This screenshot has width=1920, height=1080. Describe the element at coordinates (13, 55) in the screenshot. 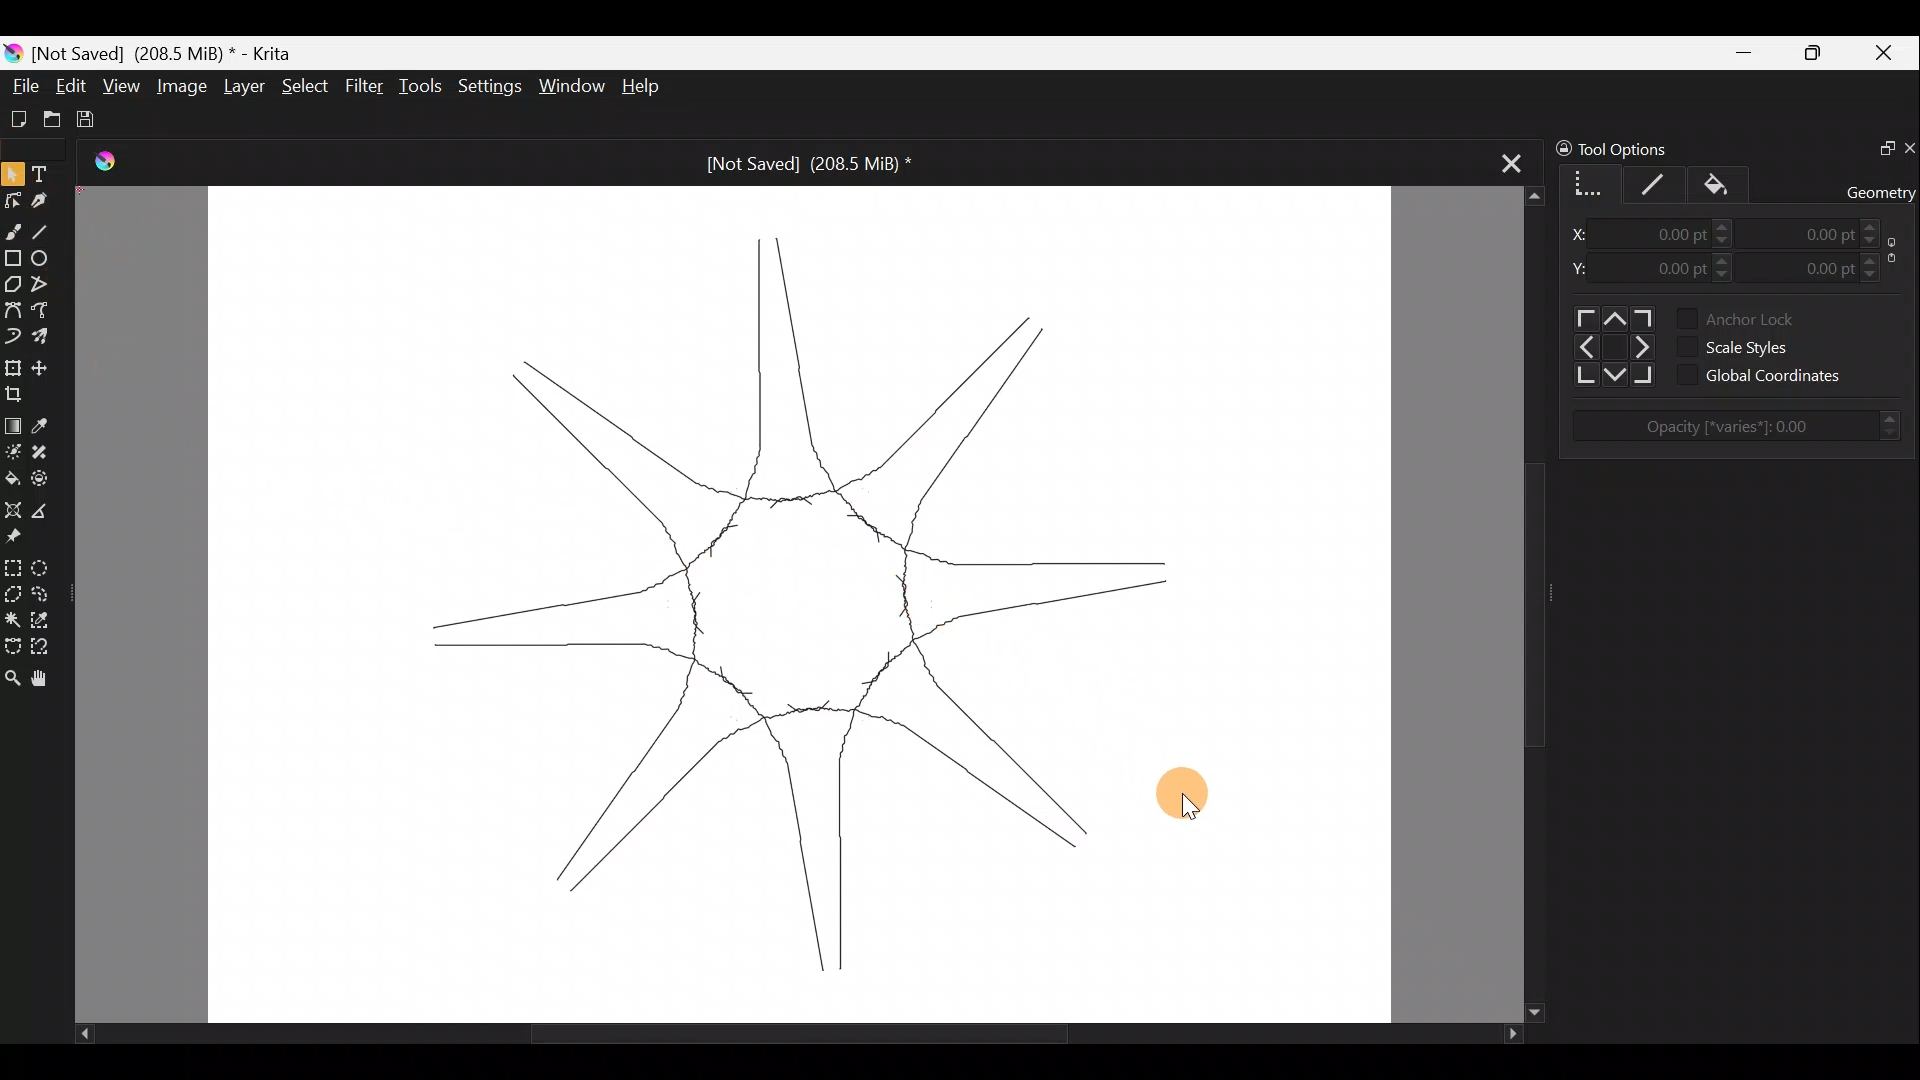

I see `Krita logo` at that location.